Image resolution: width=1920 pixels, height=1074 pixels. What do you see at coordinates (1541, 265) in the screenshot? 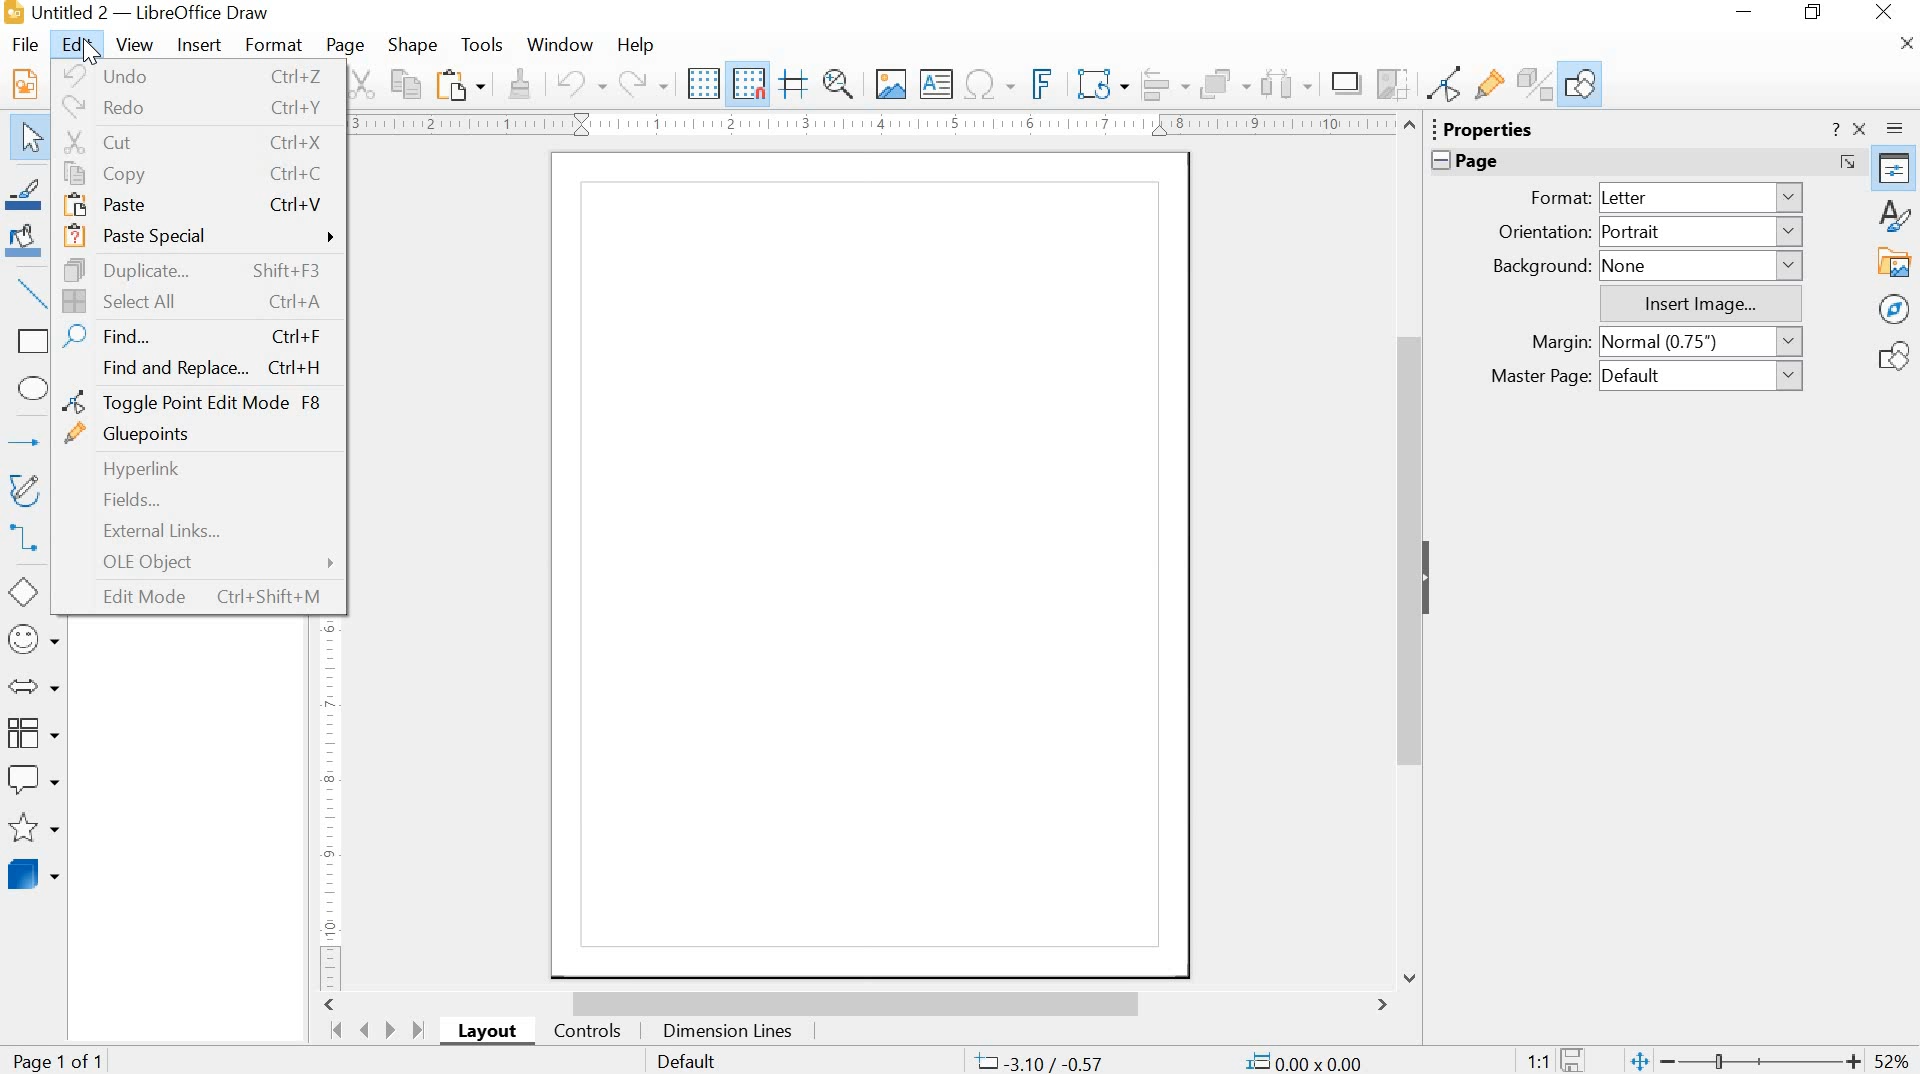
I see `Background` at bounding box center [1541, 265].